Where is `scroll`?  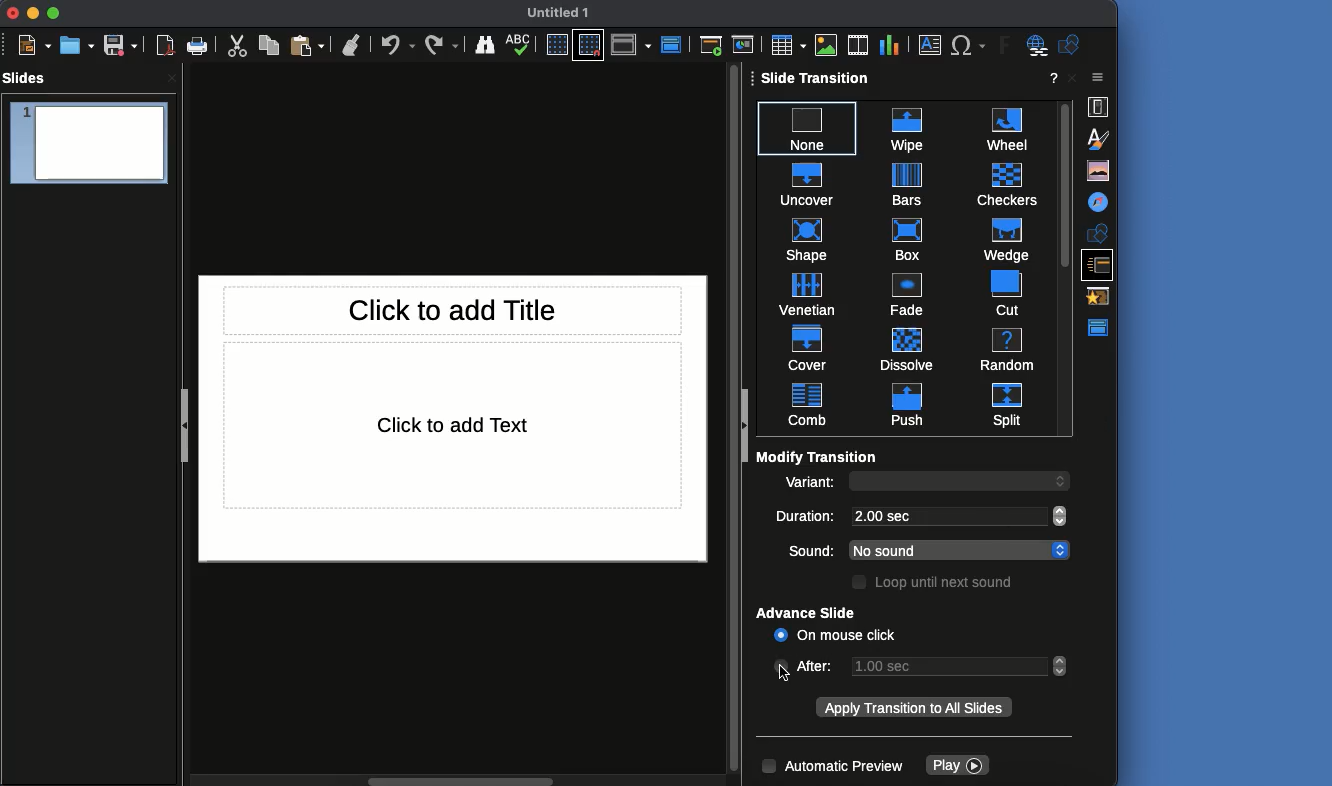
scroll is located at coordinates (1062, 516).